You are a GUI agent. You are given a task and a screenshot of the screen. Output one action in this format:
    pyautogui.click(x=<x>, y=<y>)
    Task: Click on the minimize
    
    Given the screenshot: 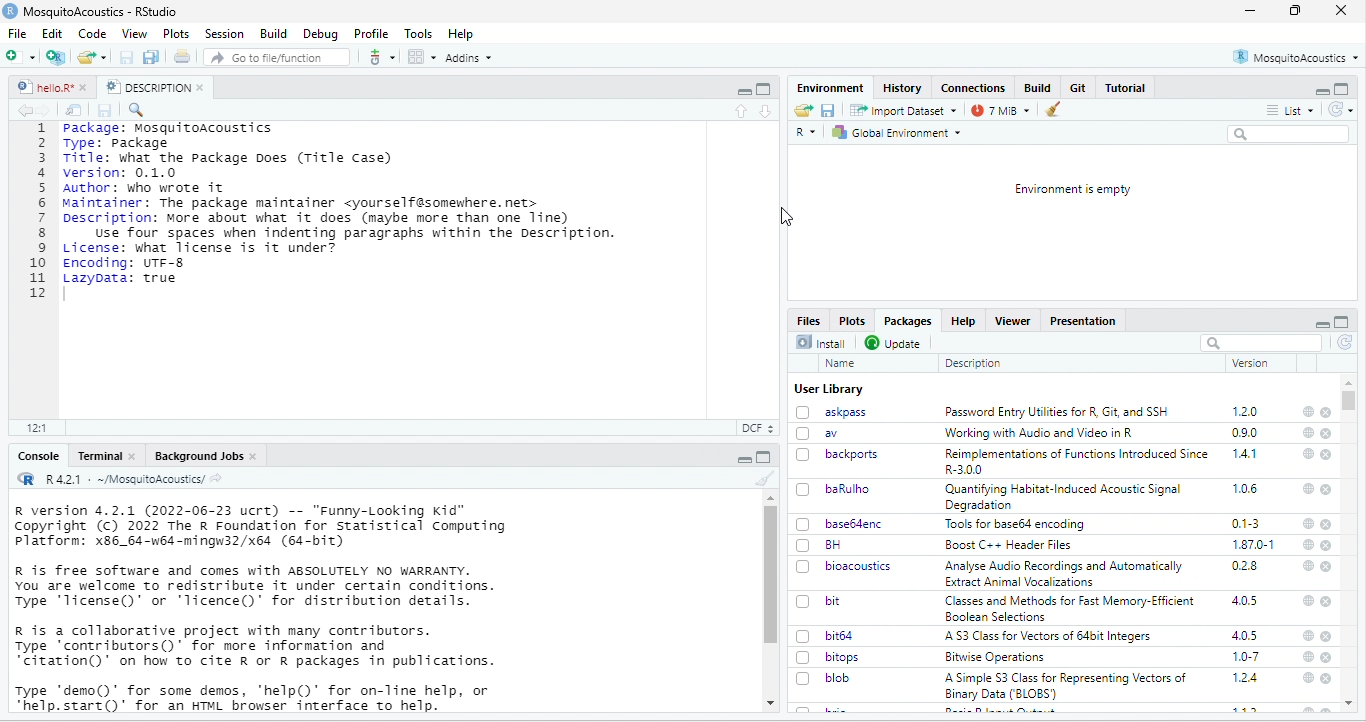 What is the action you would take?
    pyautogui.click(x=1250, y=10)
    